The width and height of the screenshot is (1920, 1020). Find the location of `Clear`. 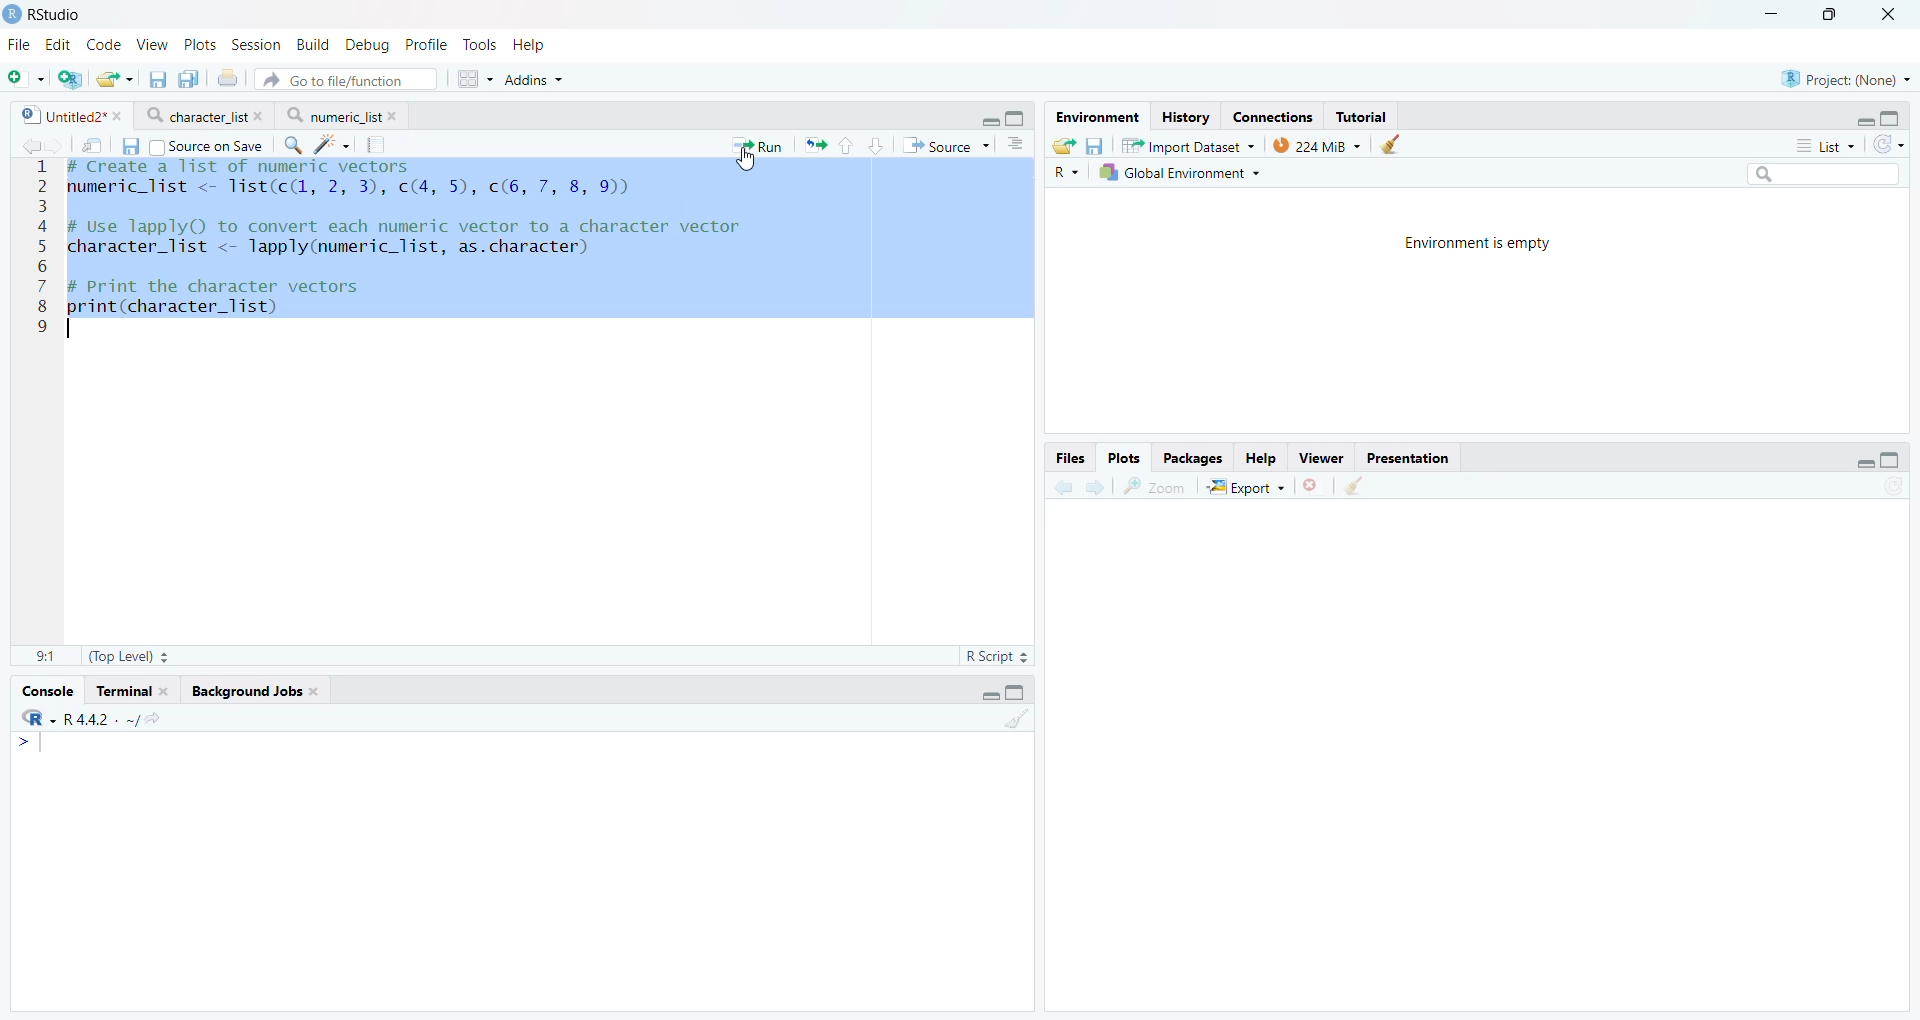

Clear is located at coordinates (1397, 145).